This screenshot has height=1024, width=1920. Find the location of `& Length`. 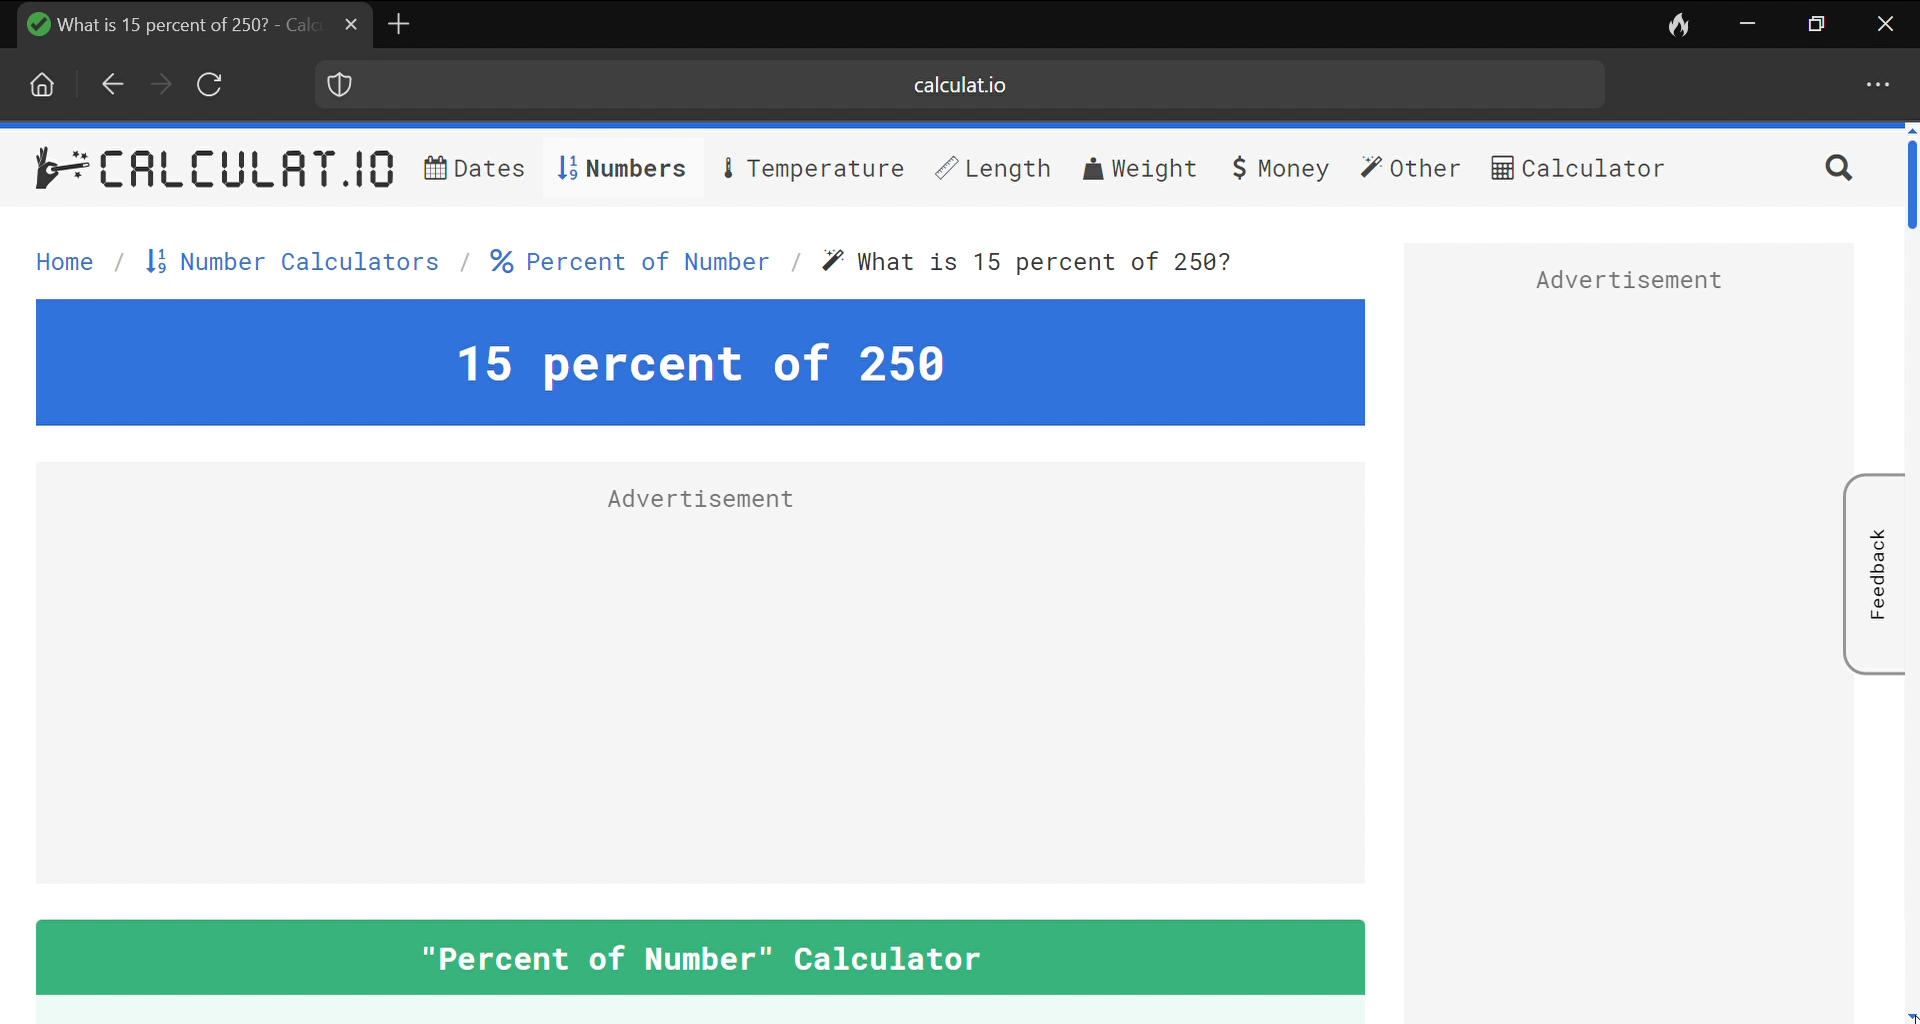

& Length is located at coordinates (991, 168).